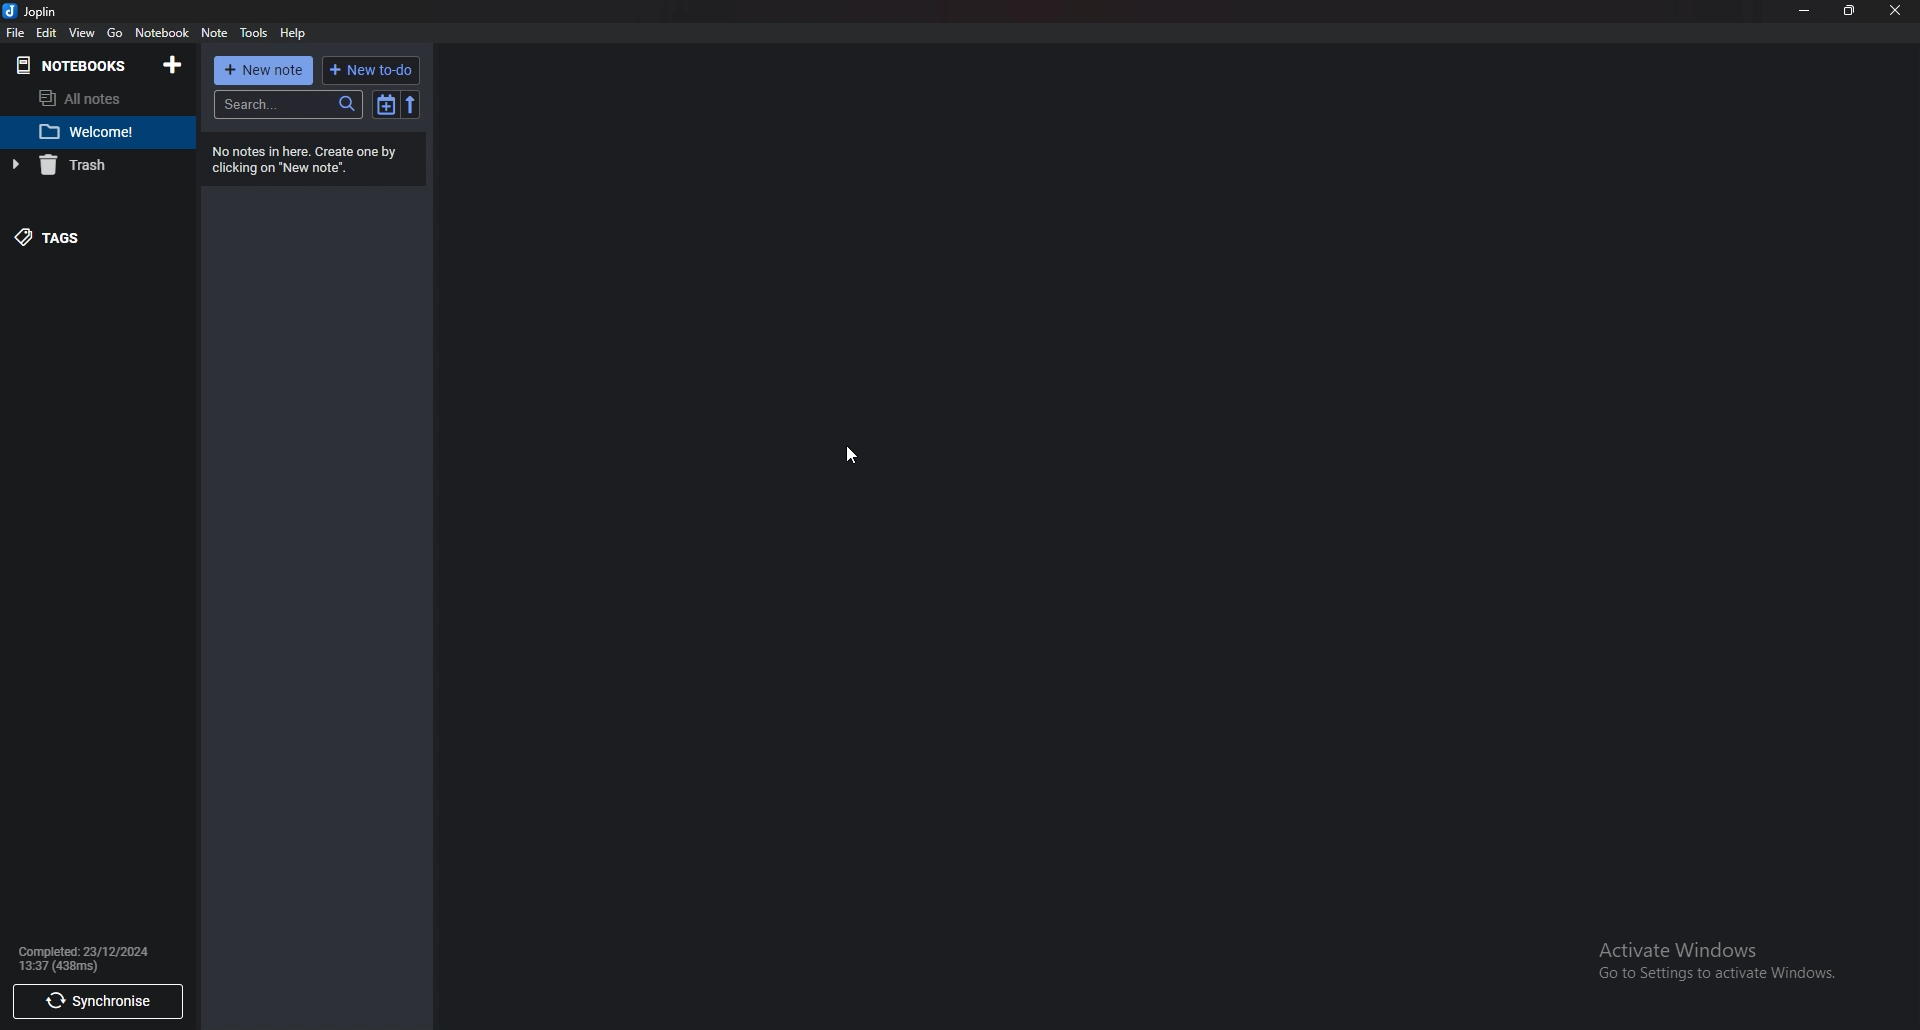  I want to click on All notes, so click(89, 98).